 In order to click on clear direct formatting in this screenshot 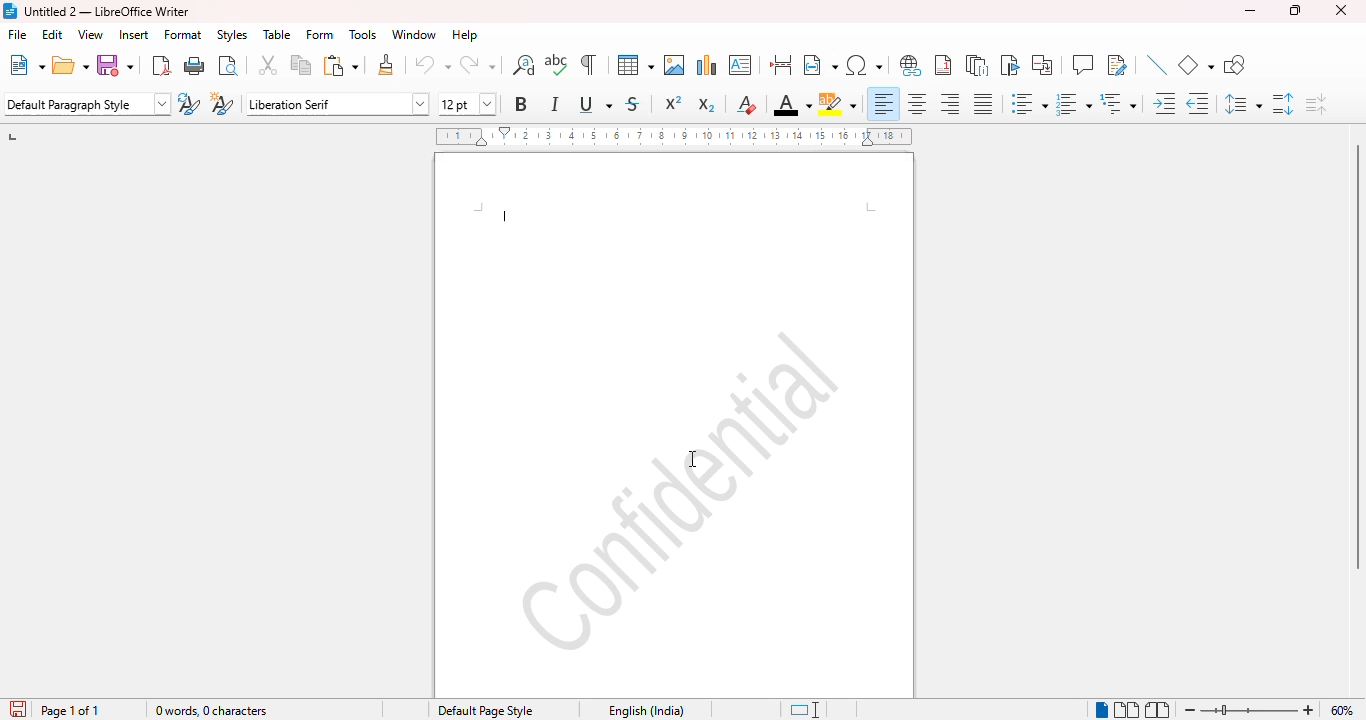, I will do `click(746, 104)`.